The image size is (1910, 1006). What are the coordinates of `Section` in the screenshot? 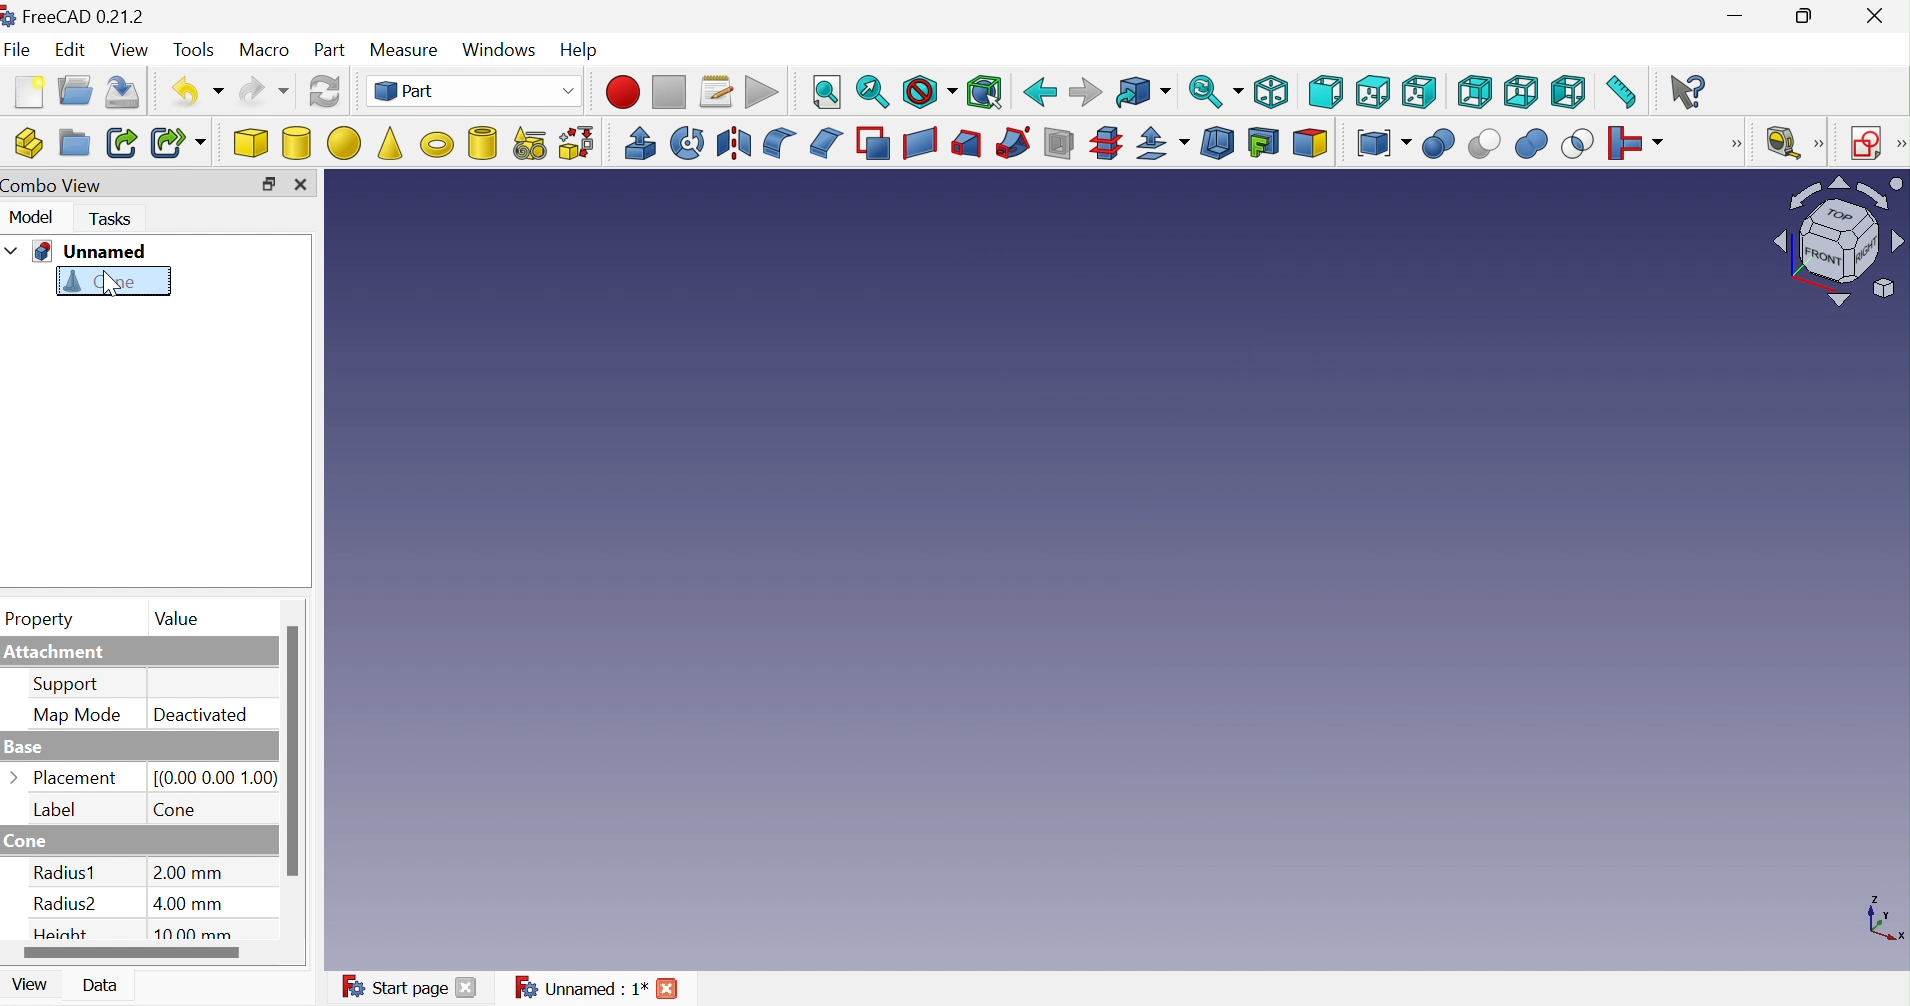 It's located at (1057, 143).